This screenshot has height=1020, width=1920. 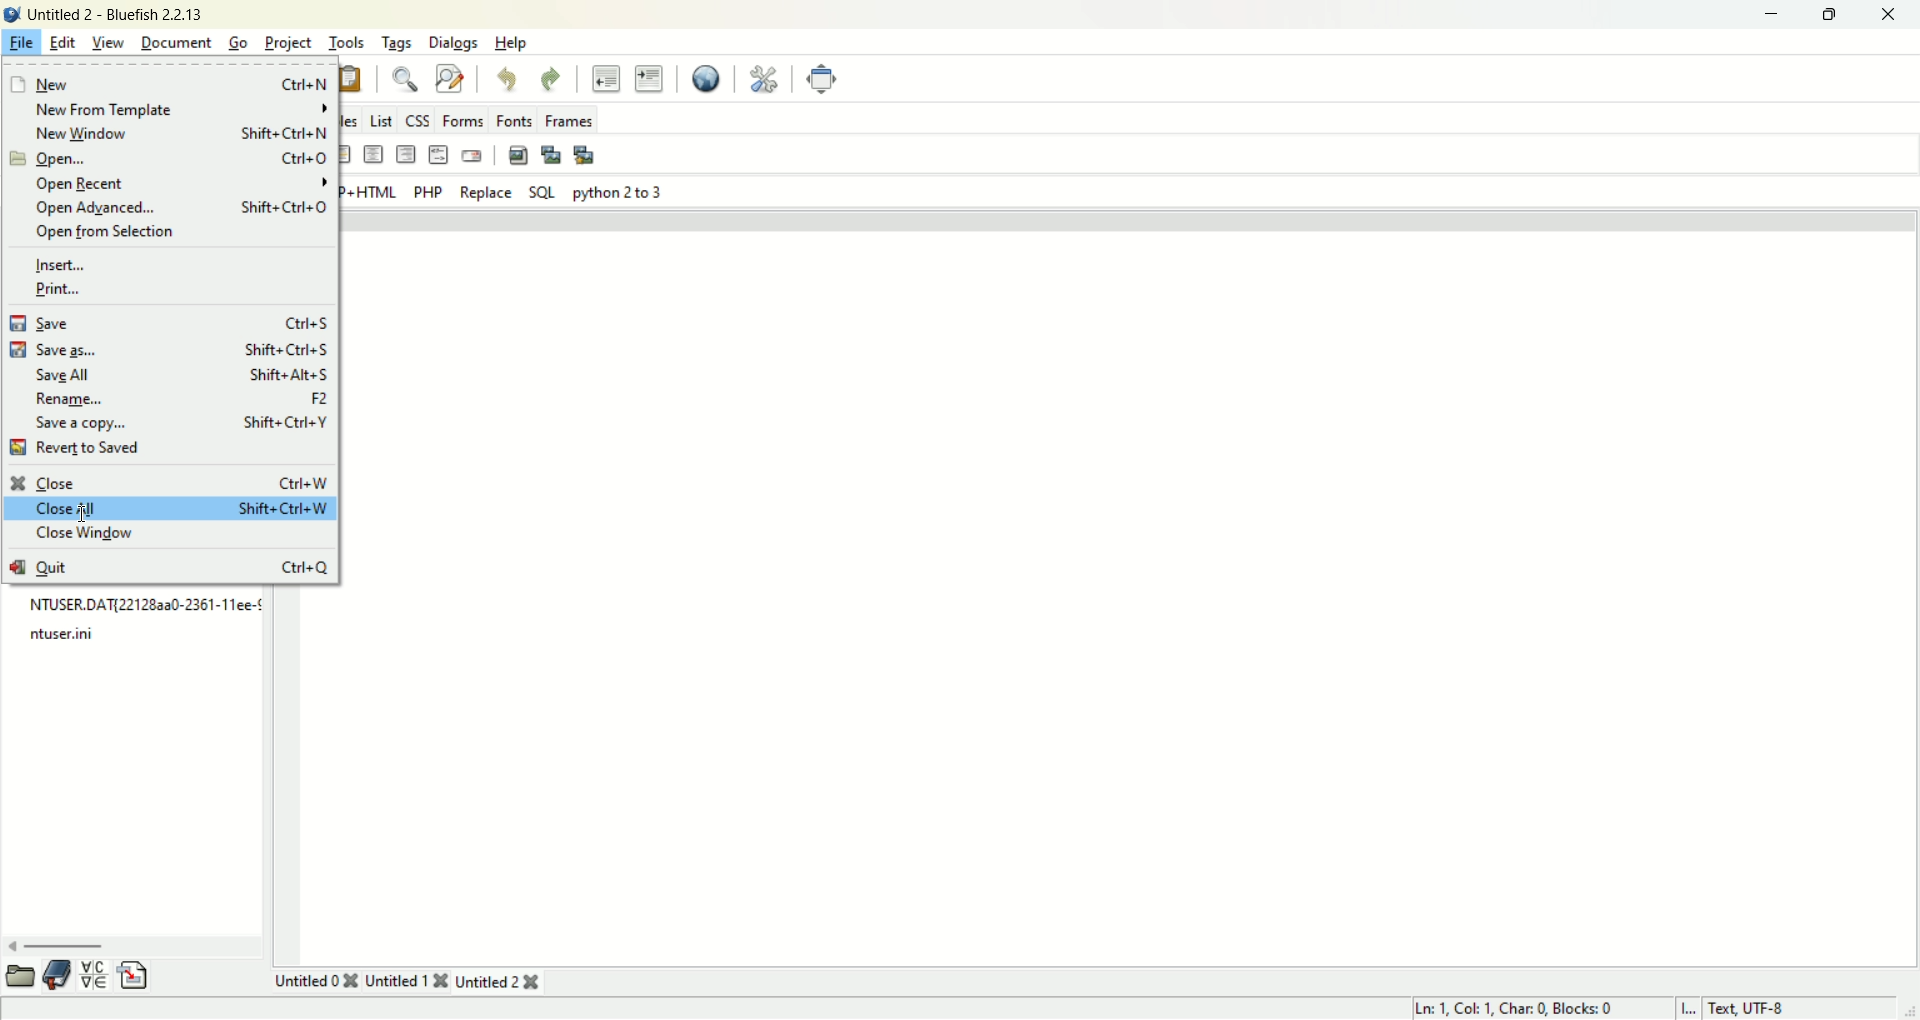 I want to click on untitle1, so click(x=405, y=981).